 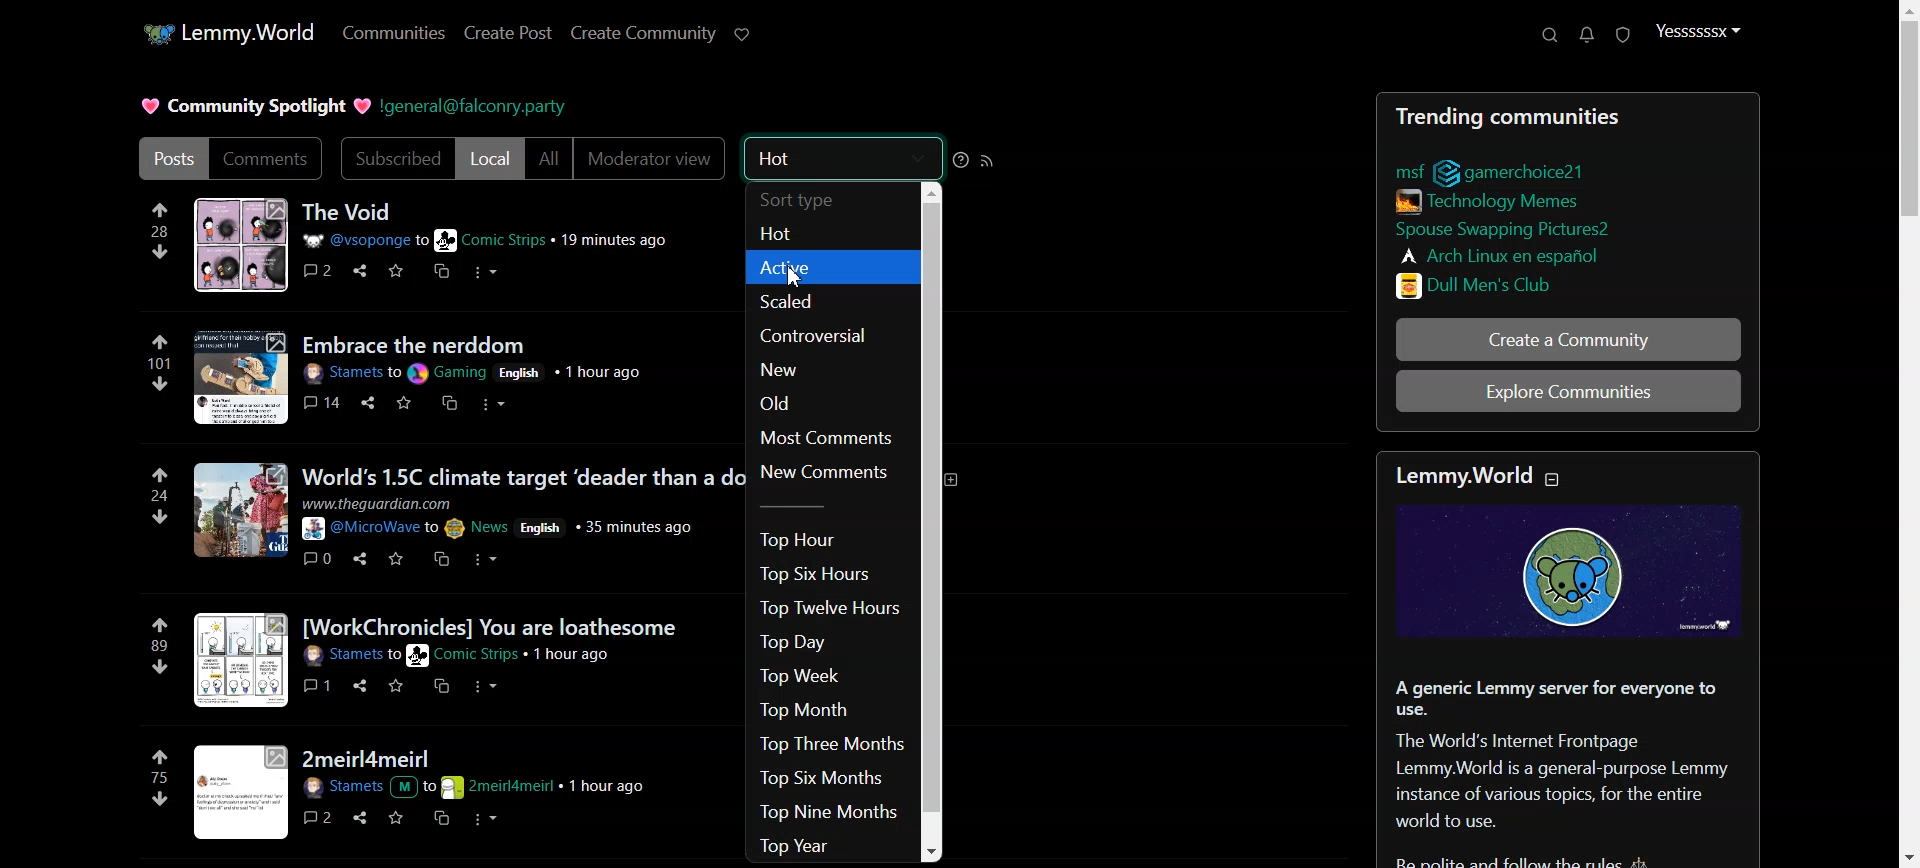 What do you see at coordinates (476, 787) in the screenshot?
I see `post details` at bounding box center [476, 787].